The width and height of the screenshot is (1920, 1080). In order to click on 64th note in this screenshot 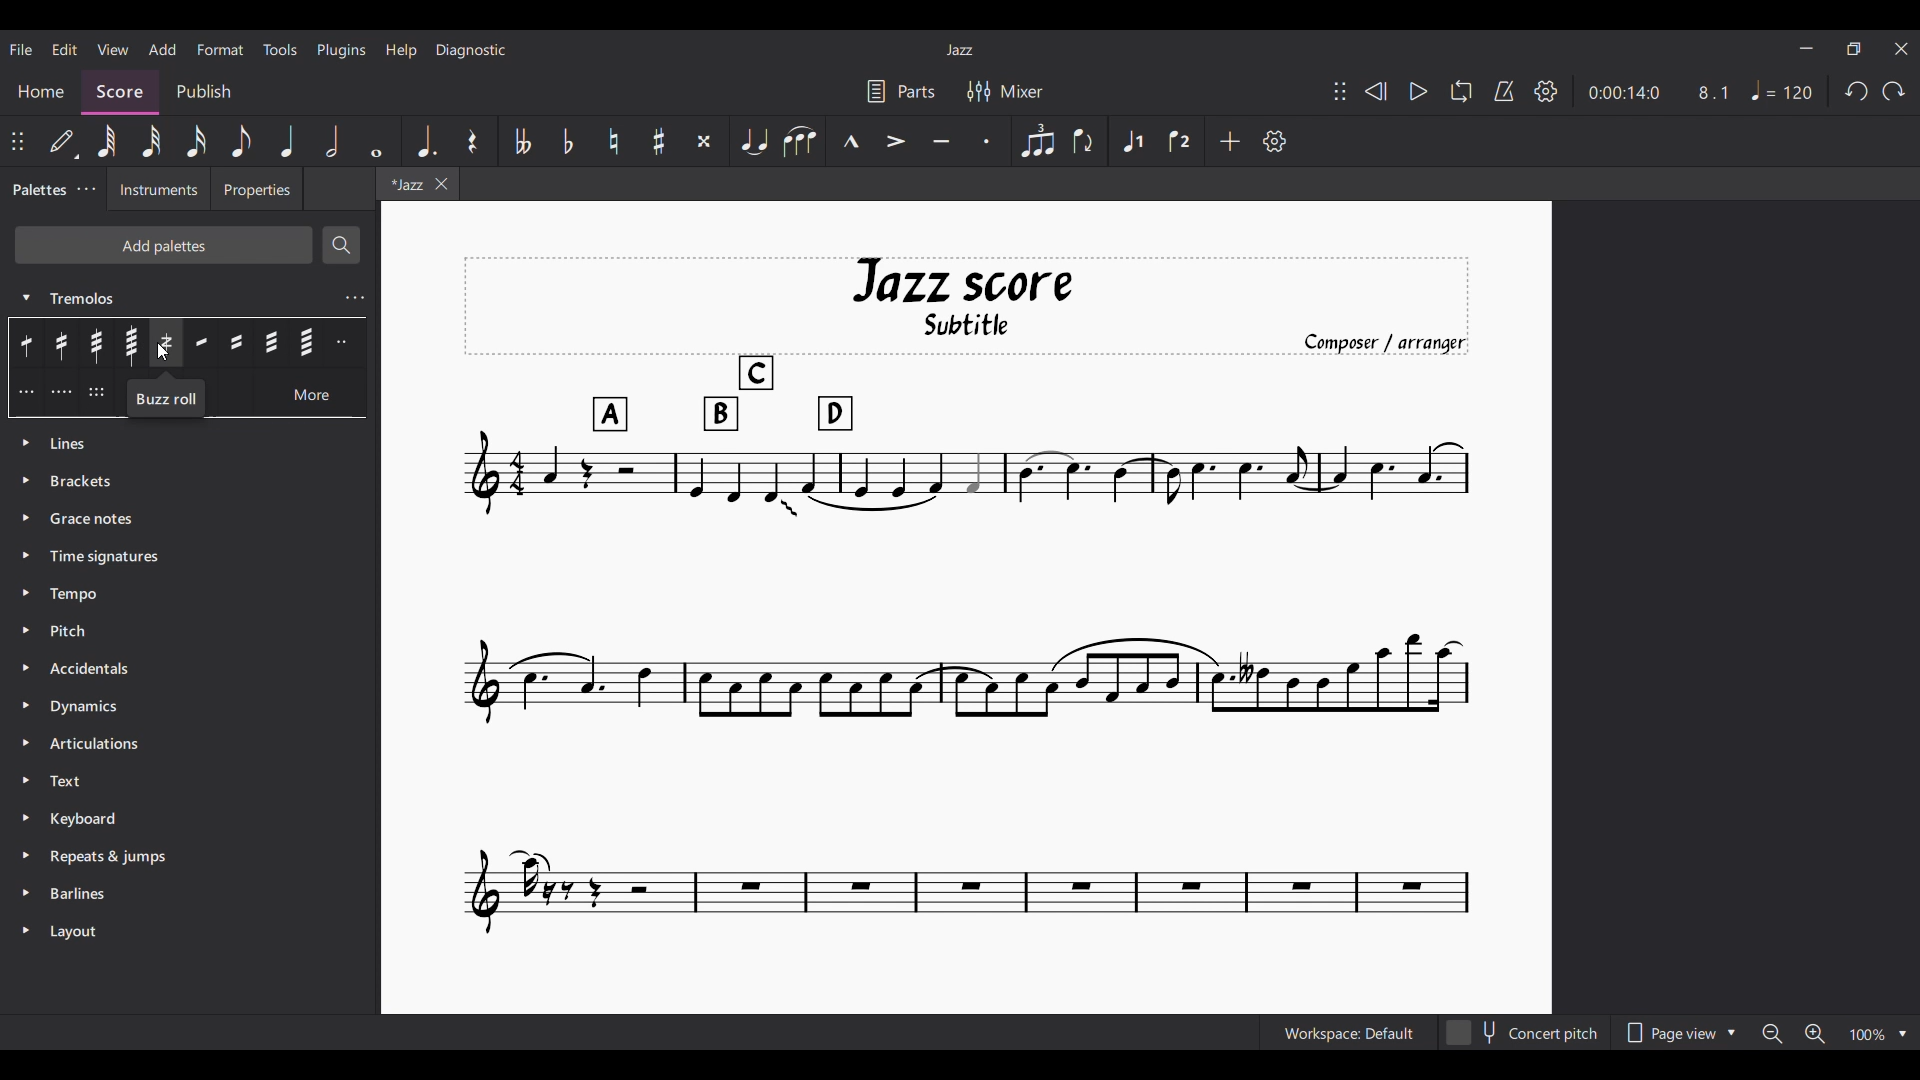, I will do `click(106, 141)`.